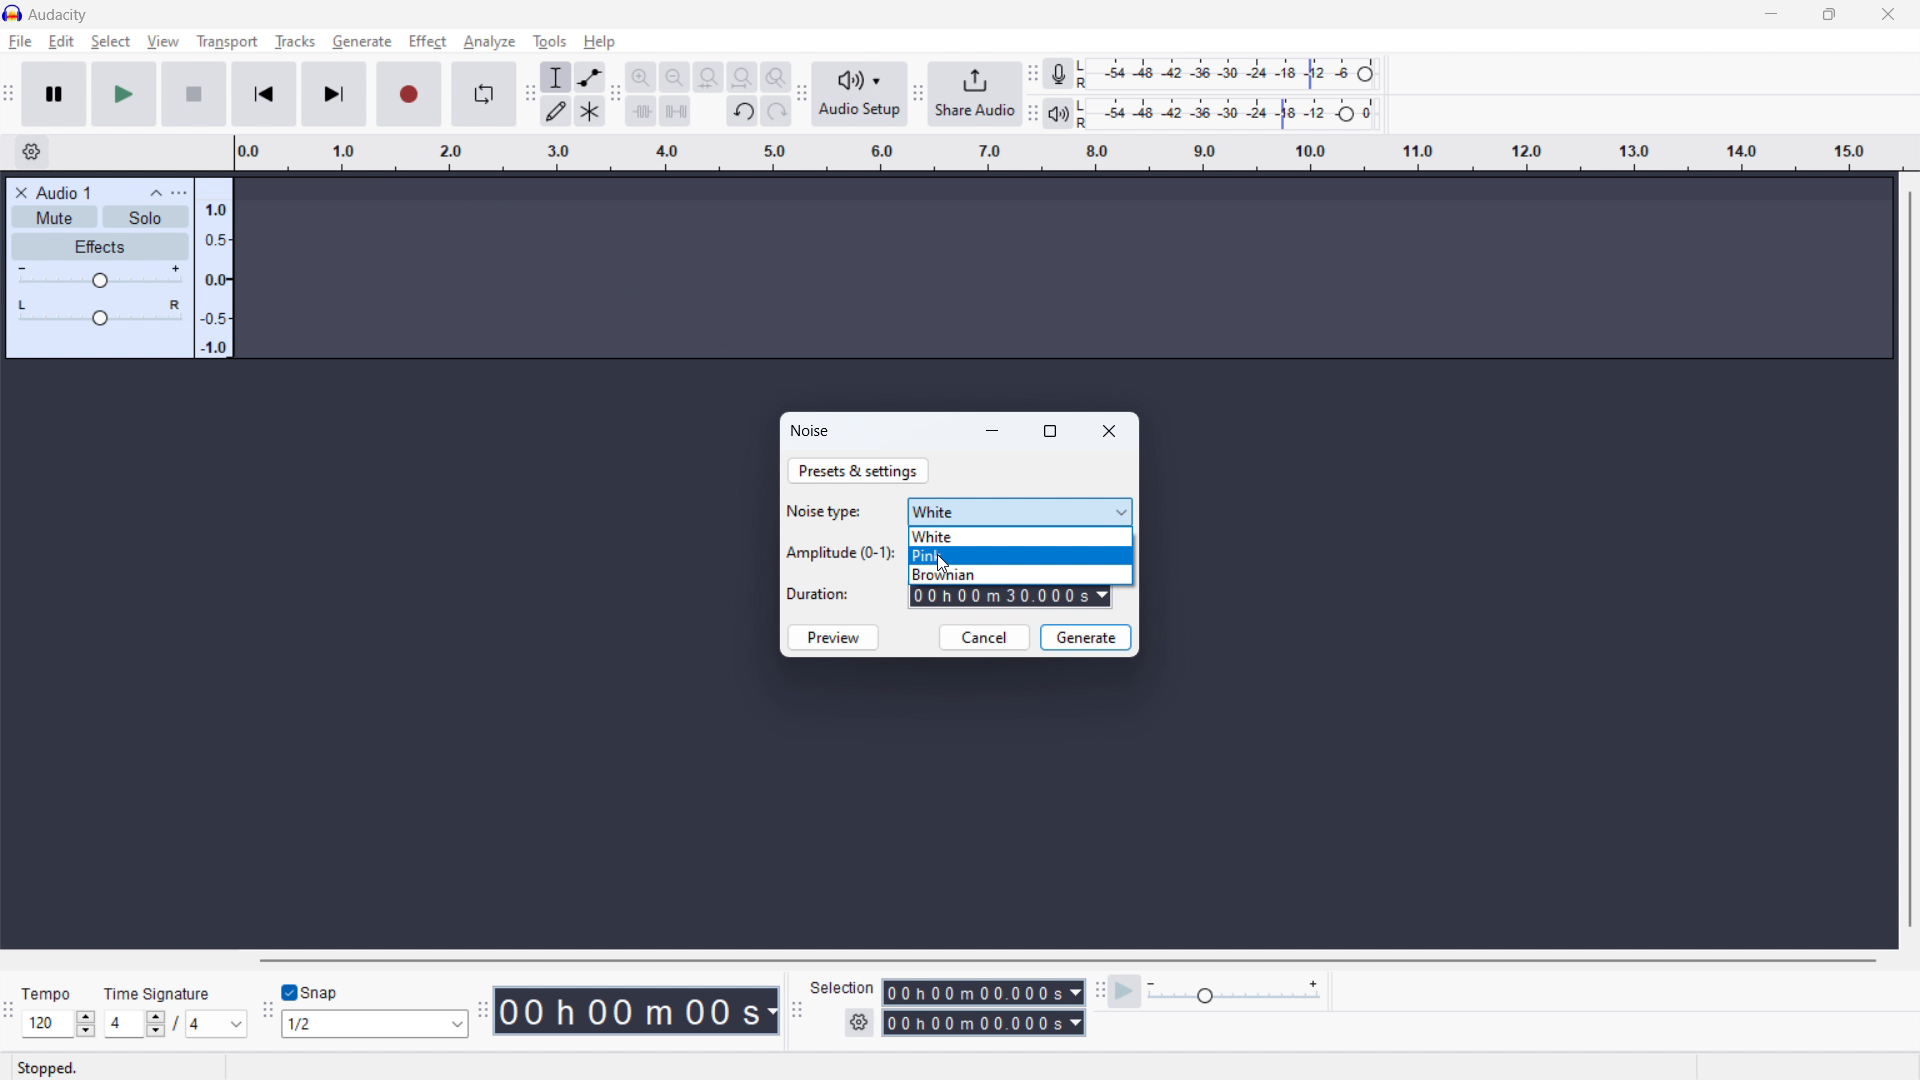 The image size is (1920, 1080). Describe the element at coordinates (1065, 154) in the screenshot. I see `timeline` at that location.